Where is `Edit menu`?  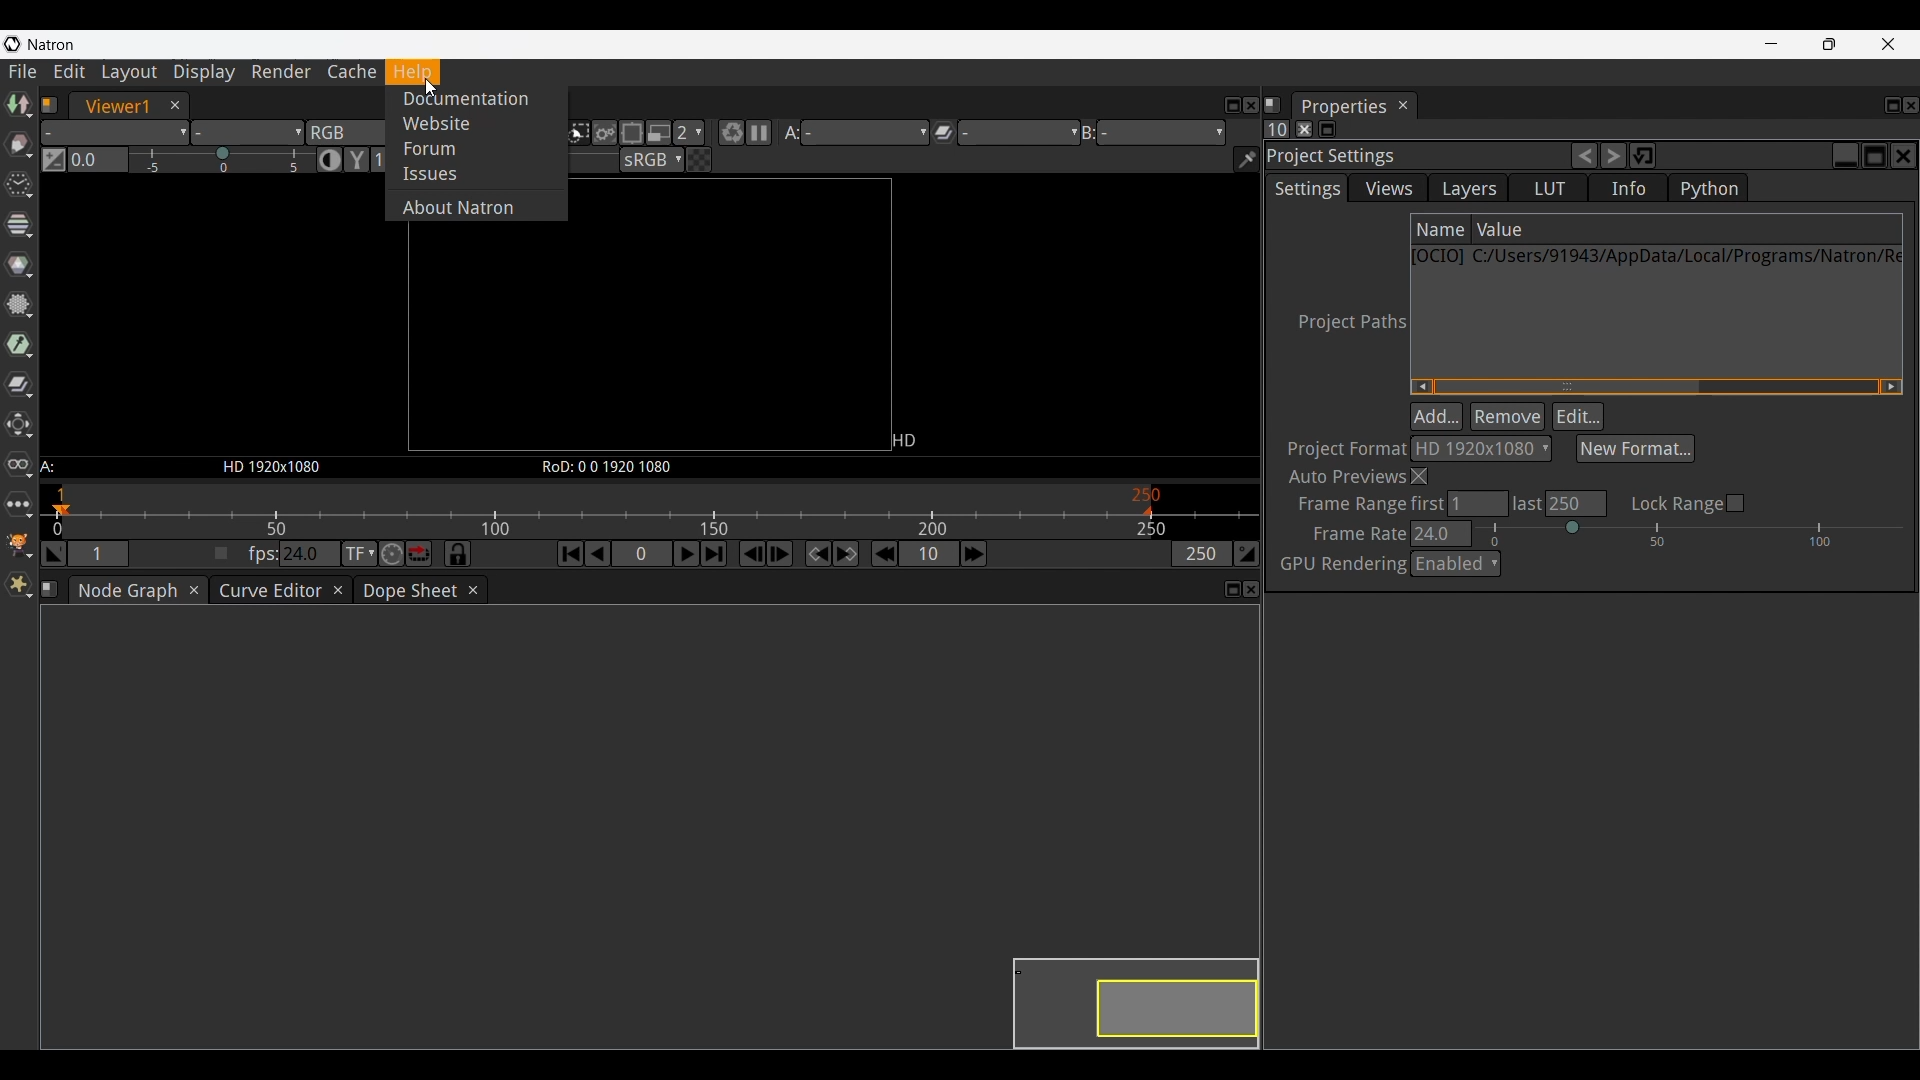 Edit menu is located at coordinates (69, 72).